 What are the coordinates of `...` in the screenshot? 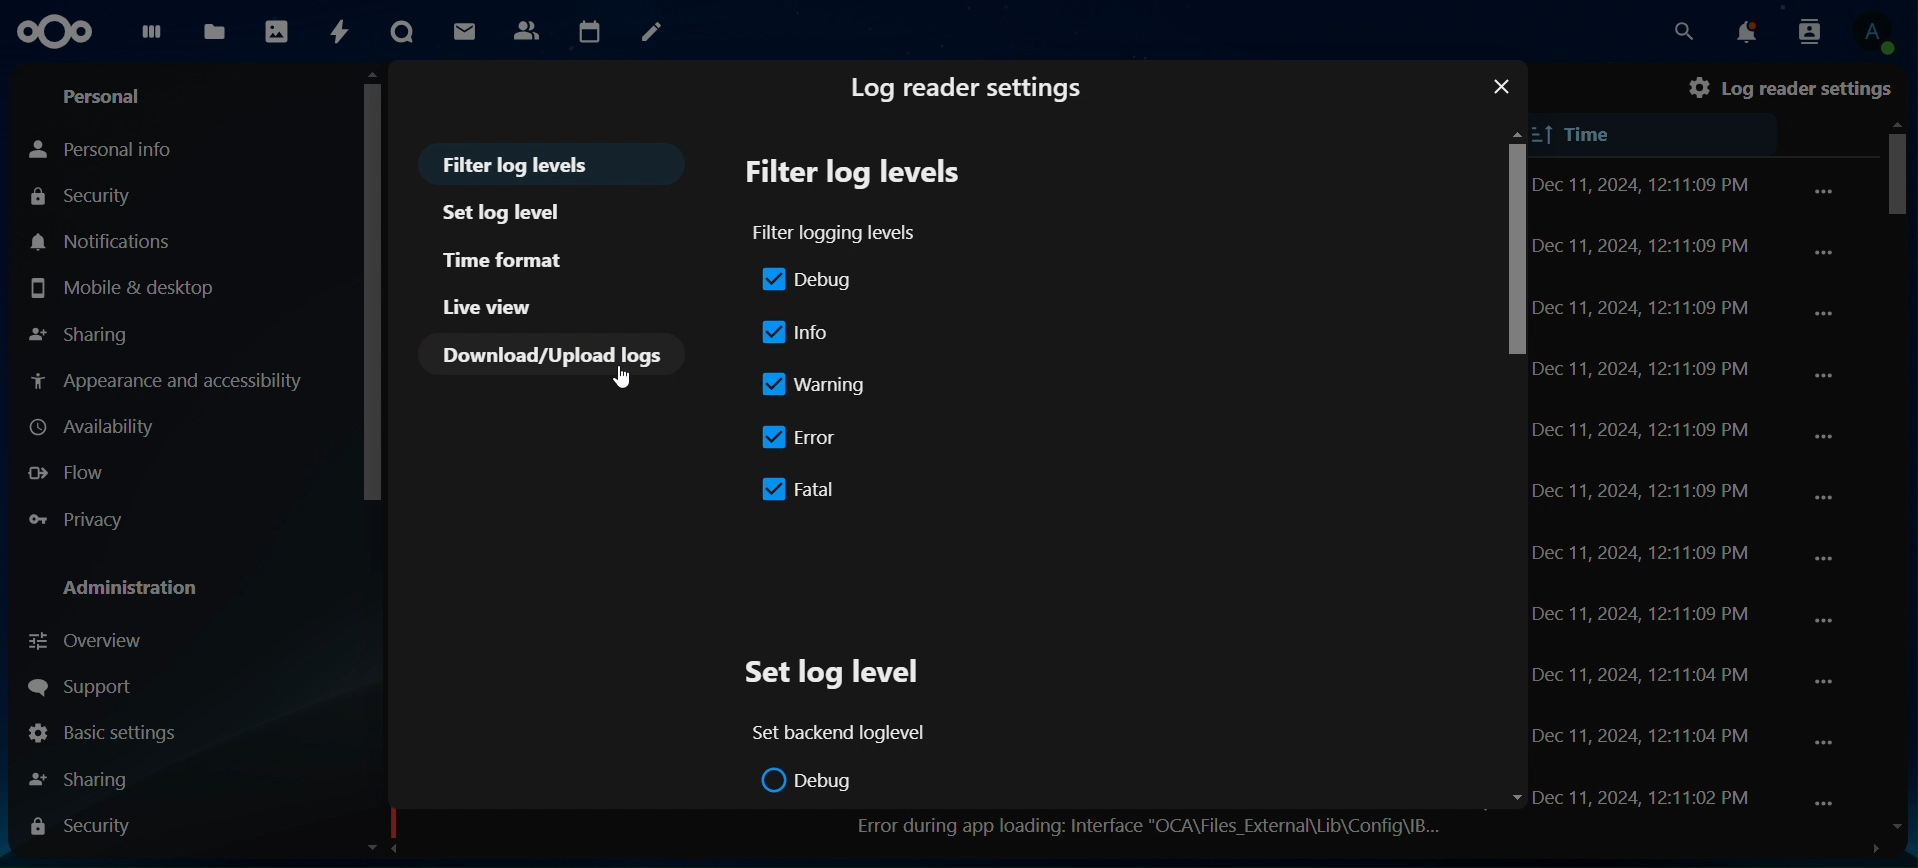 It's located at (1823, 680).